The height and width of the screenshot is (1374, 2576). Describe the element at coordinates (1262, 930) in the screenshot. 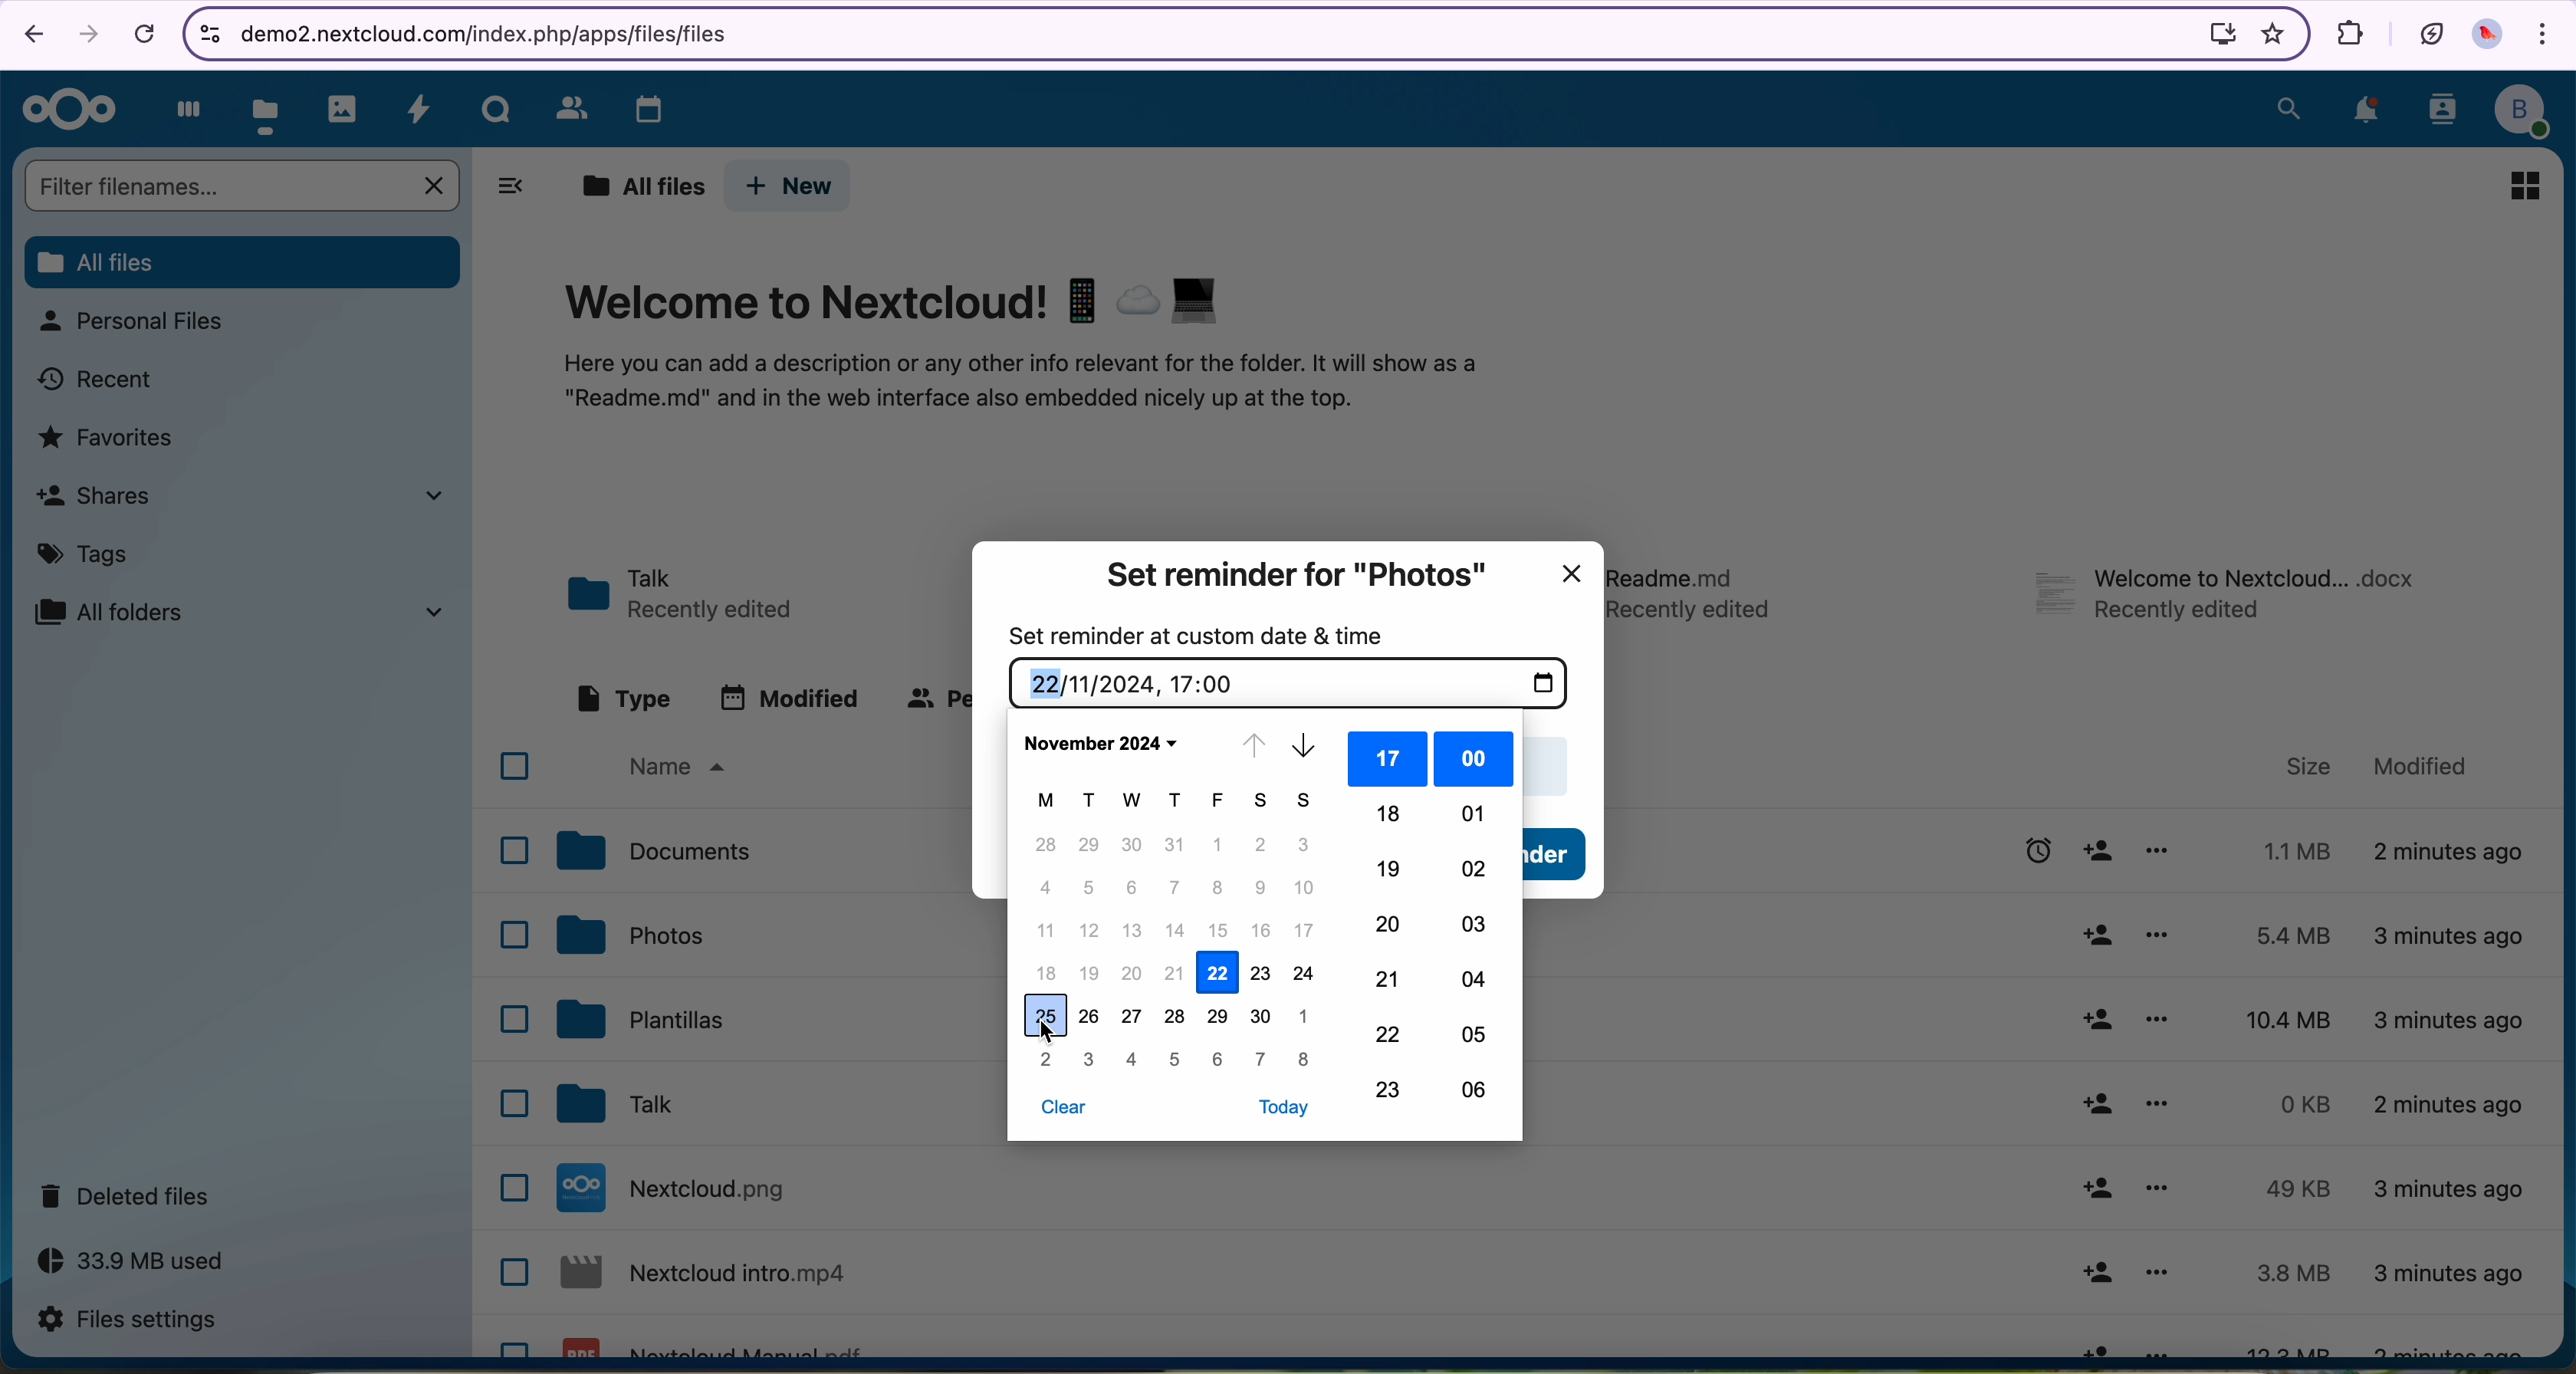

I see `16` at that location.